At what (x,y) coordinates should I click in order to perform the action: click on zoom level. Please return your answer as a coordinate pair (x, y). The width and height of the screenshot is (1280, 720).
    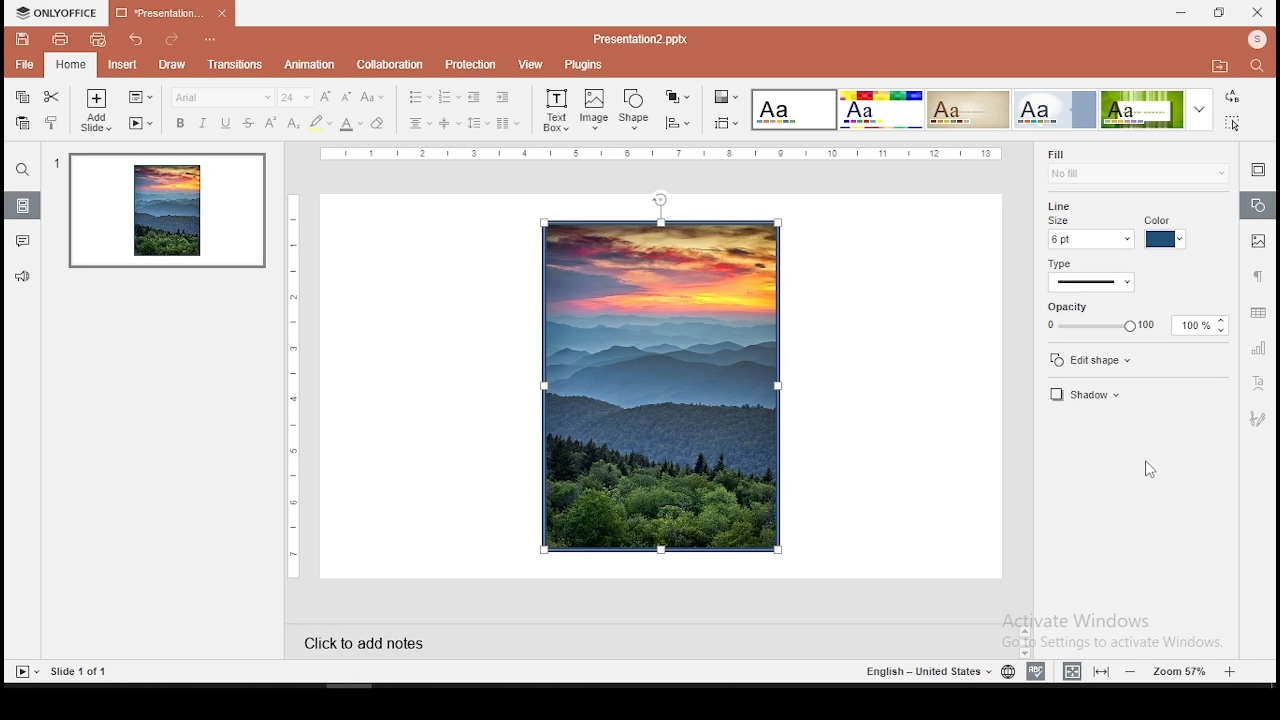
    Looking at the image, I should click on (1183, 670).